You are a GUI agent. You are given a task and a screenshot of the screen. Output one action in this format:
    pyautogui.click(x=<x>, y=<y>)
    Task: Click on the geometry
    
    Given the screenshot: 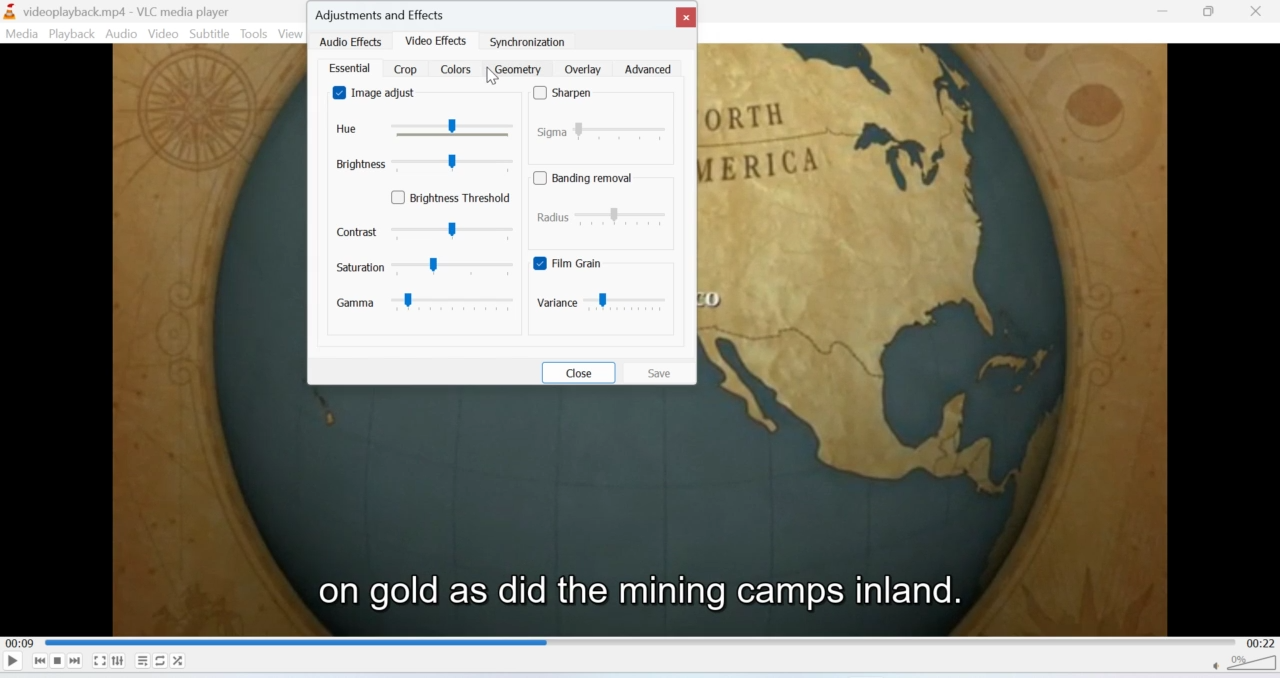 What is the action you would take?
    pyautogui.click(x=519, y=69)
    